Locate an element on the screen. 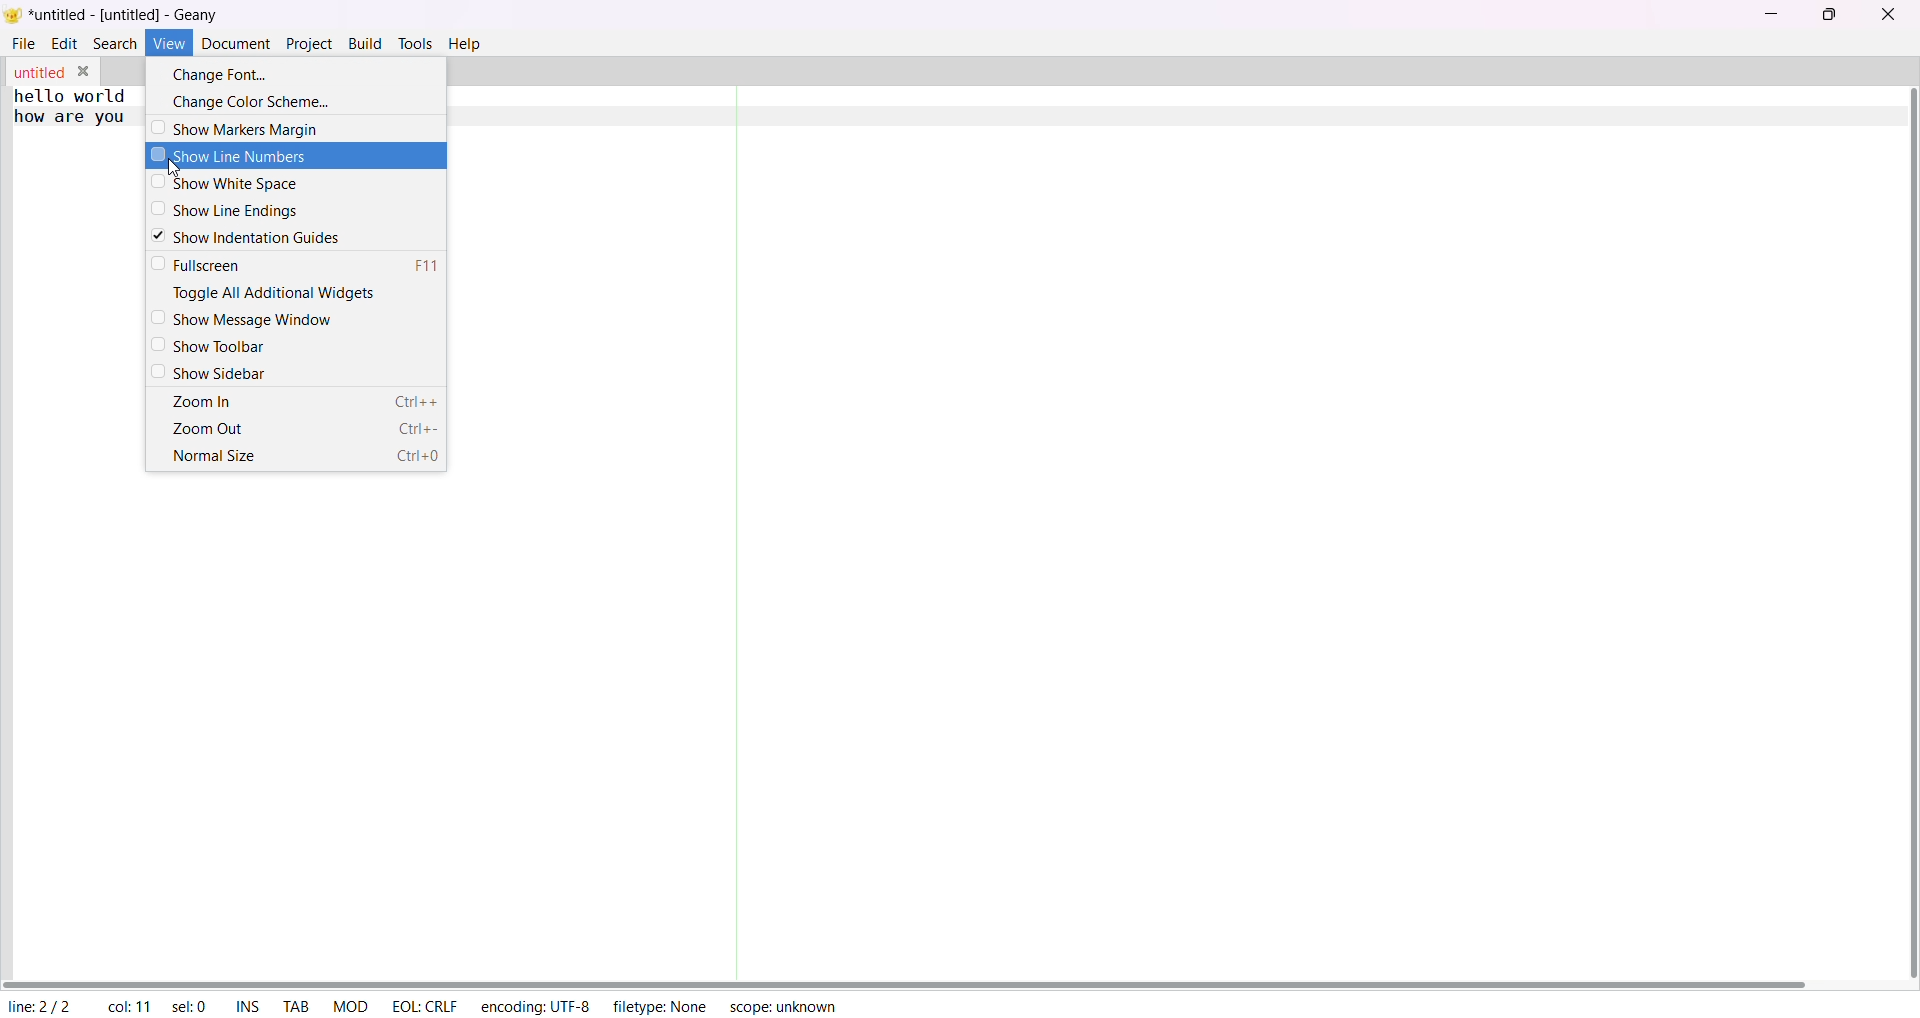 The width and height of the screenshot is (1920, 1018). zoom out is located at coordinates (307, 427).